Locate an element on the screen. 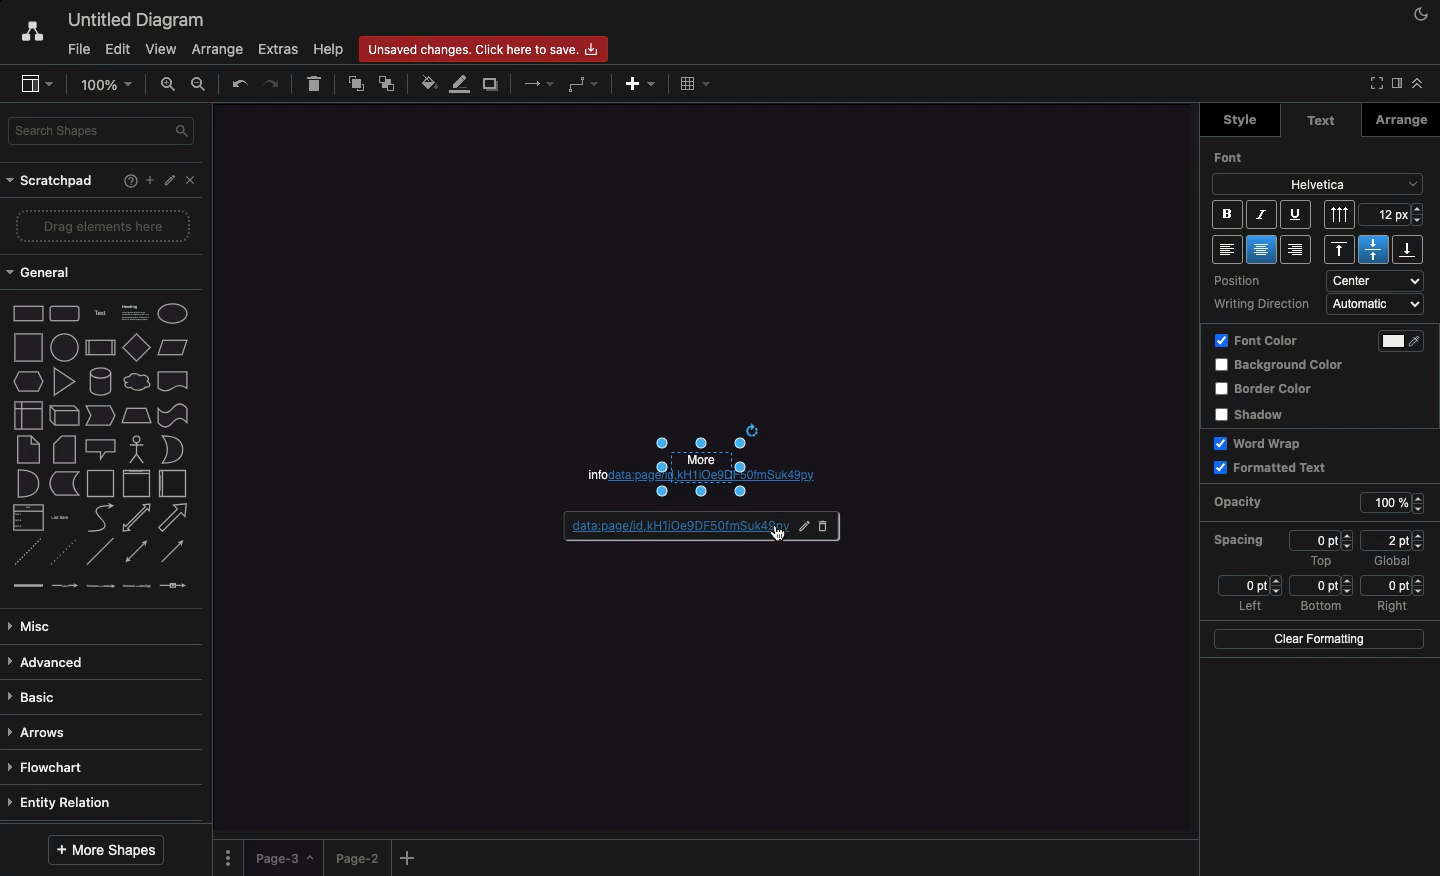  To back is located at coordinates (387, 85).